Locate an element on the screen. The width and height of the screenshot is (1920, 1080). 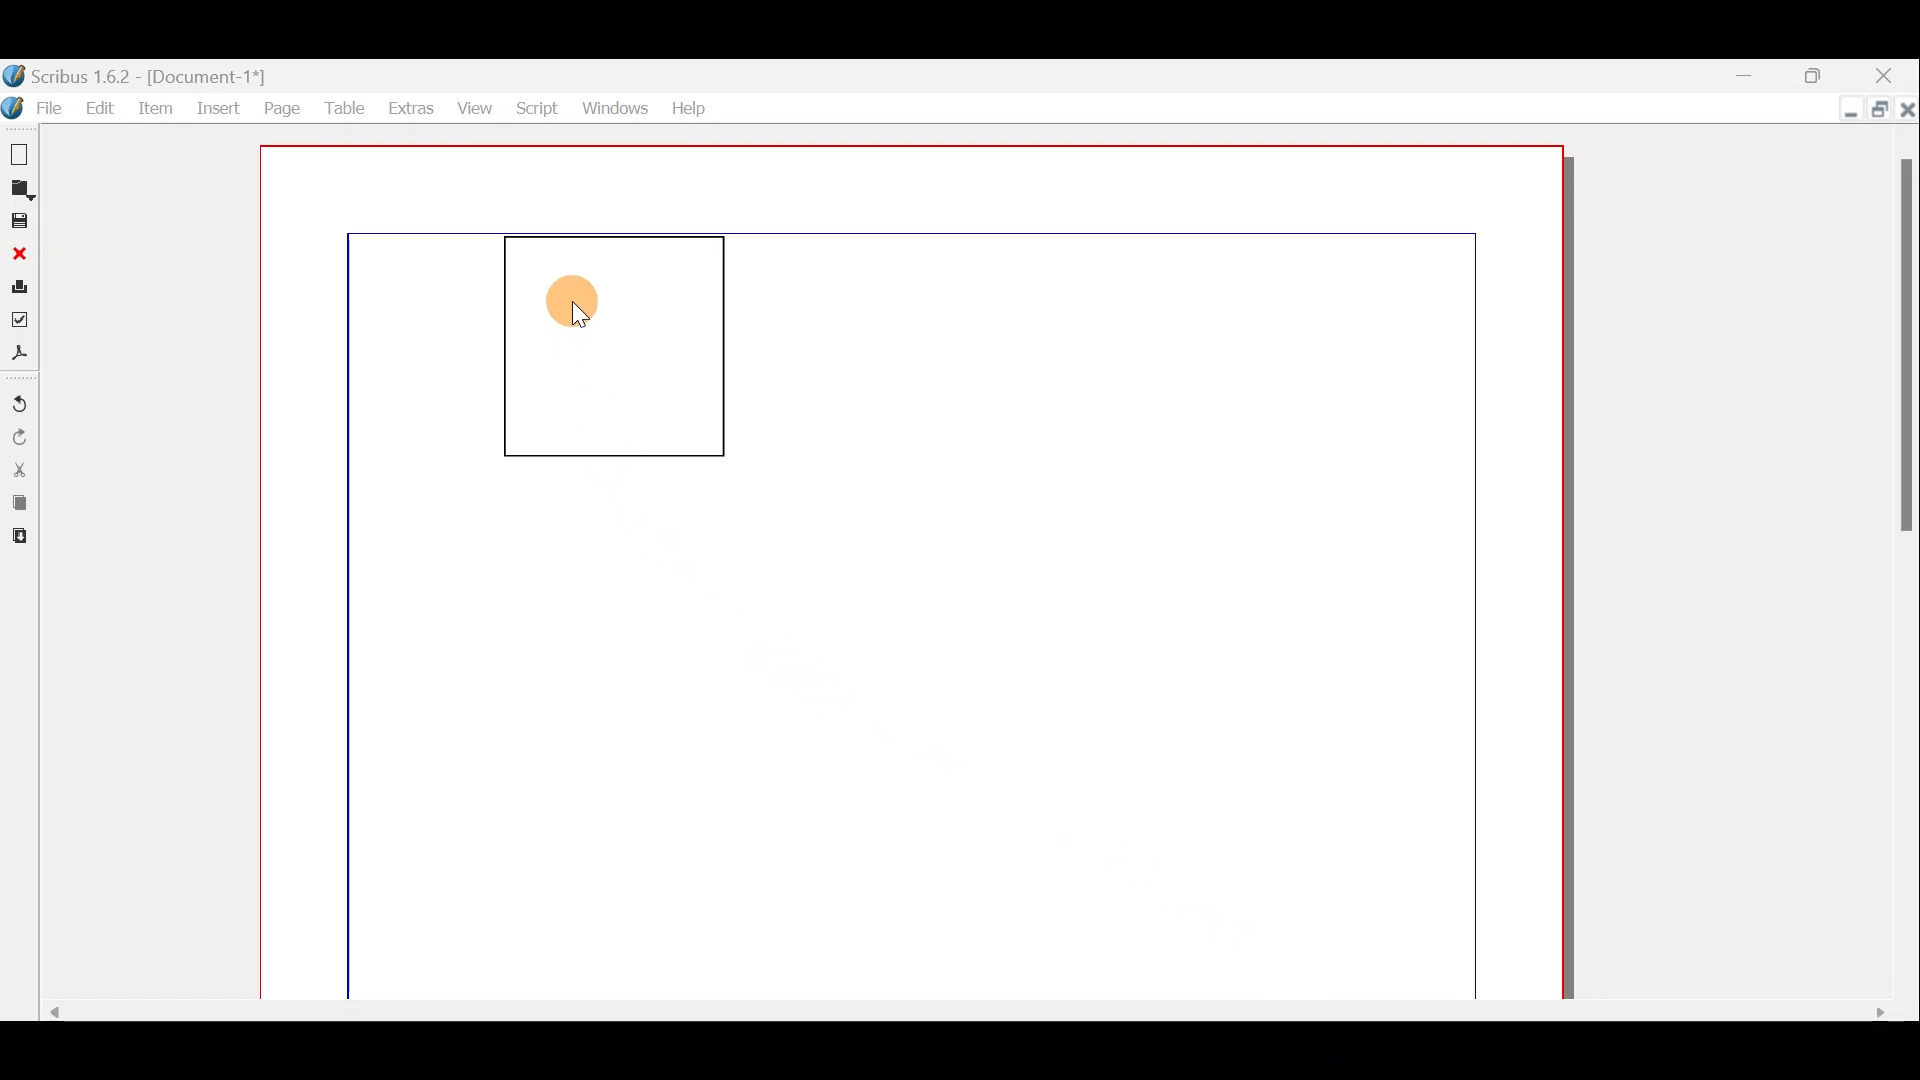
Close is located at coordinates (1907, 107).